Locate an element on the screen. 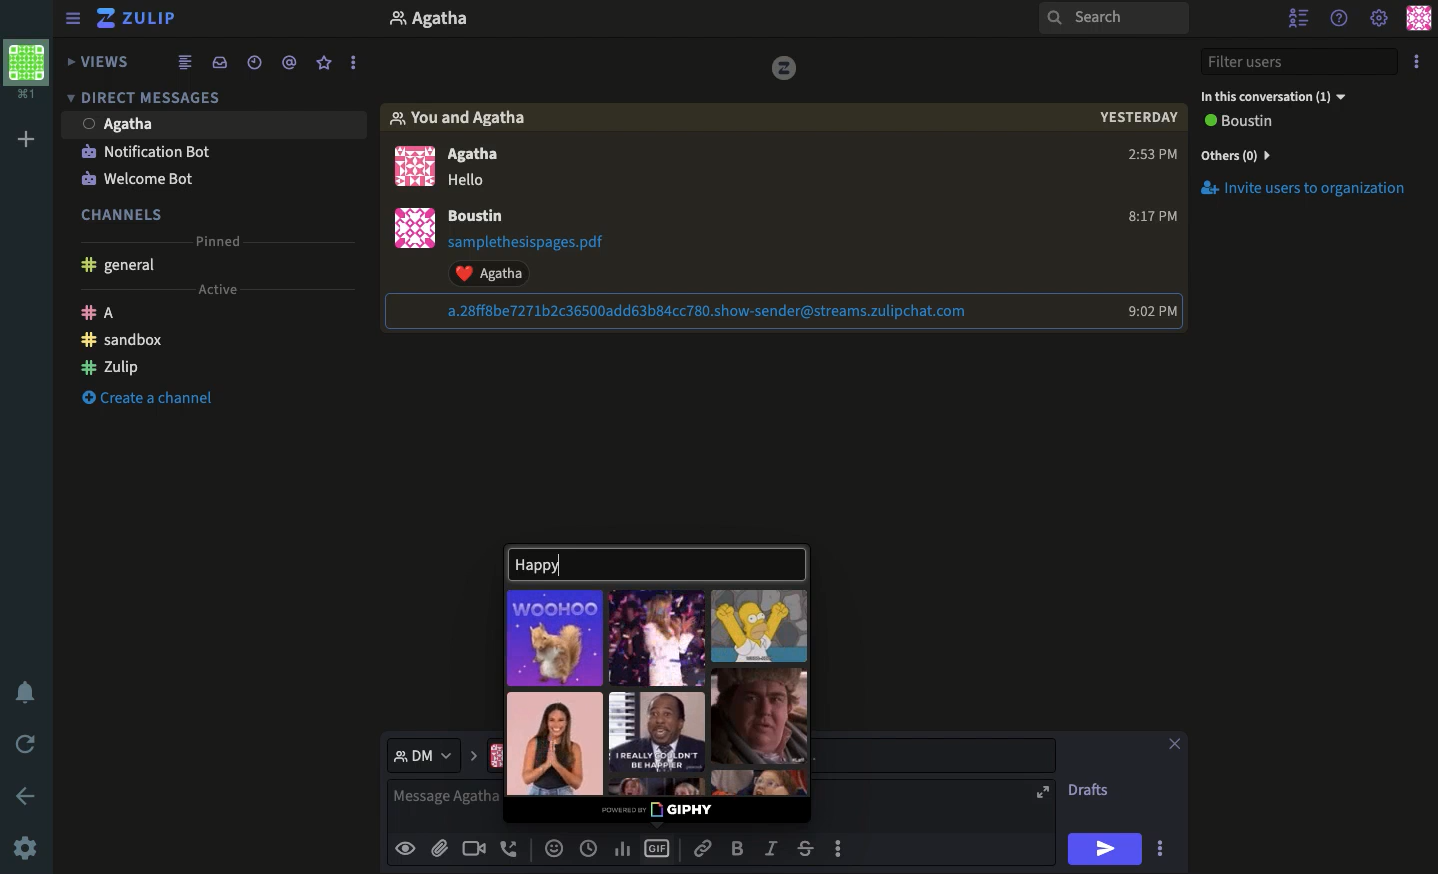  Italics is located at coordinates (773, 847).